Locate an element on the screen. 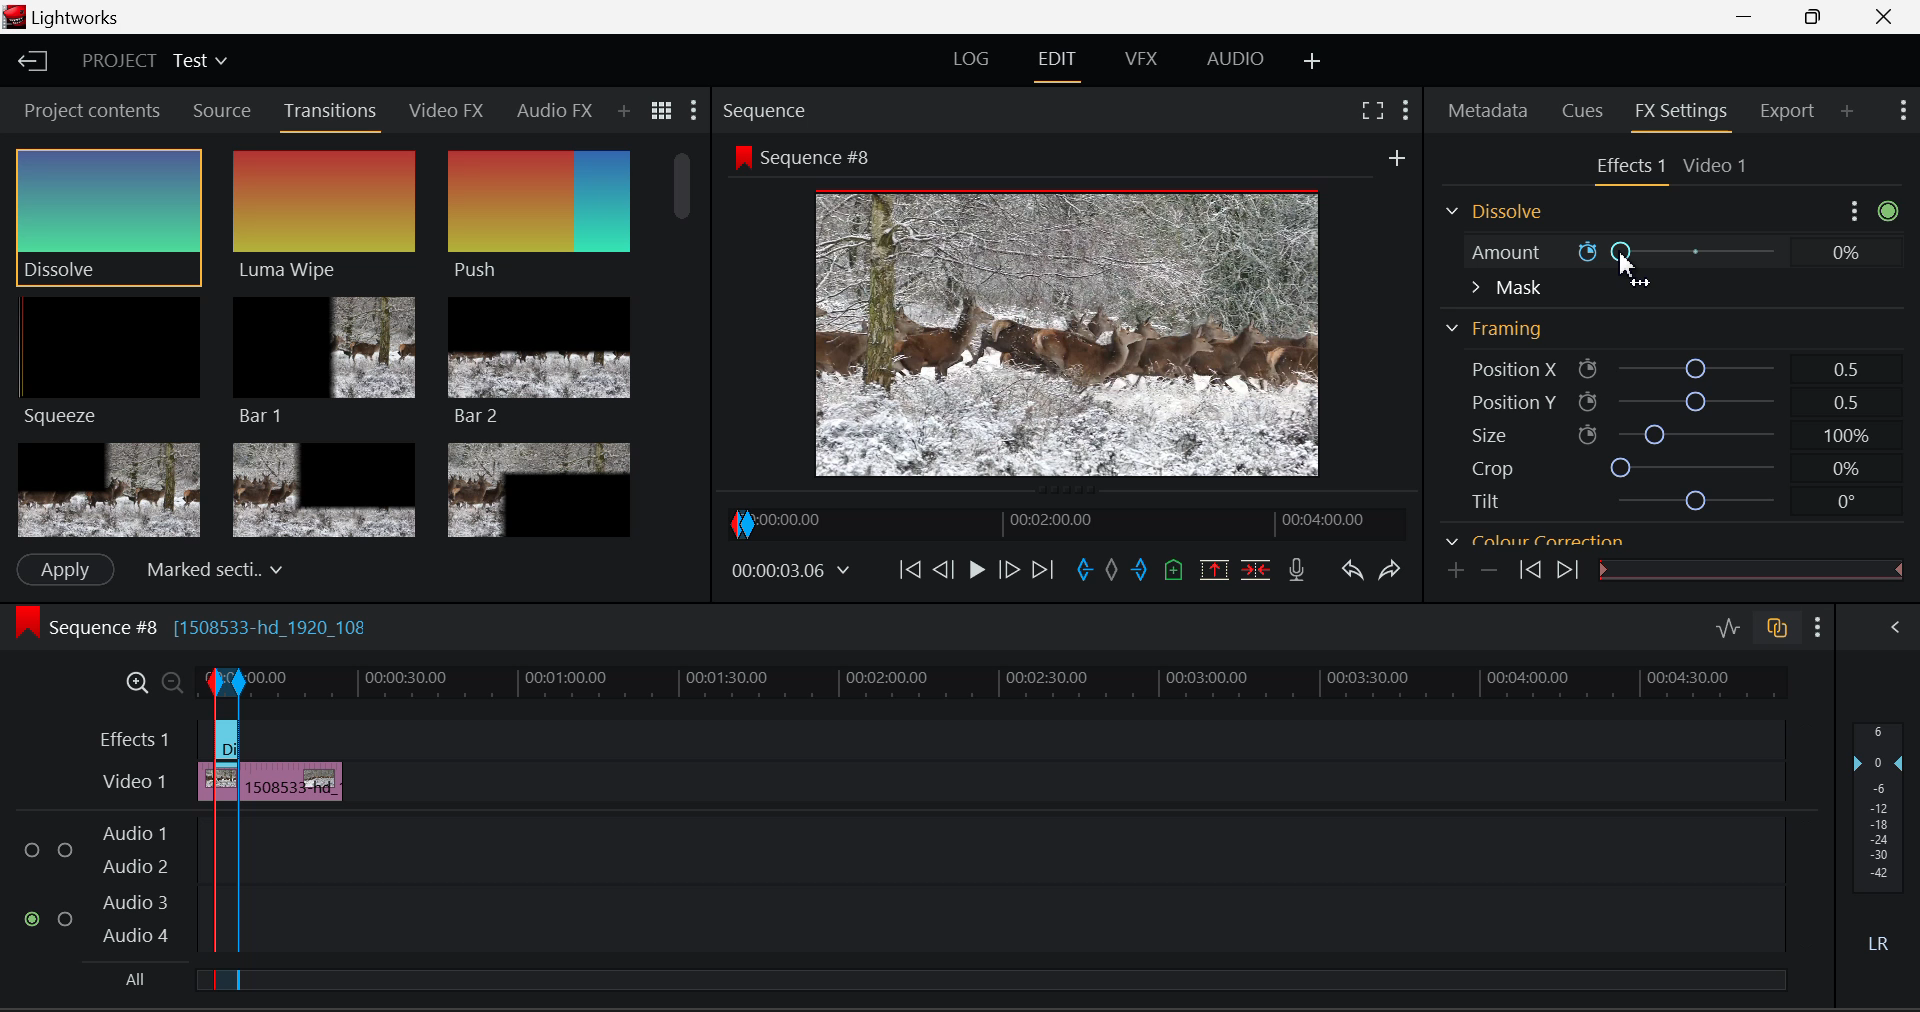  Mask is located at coordinates (1506, 288).